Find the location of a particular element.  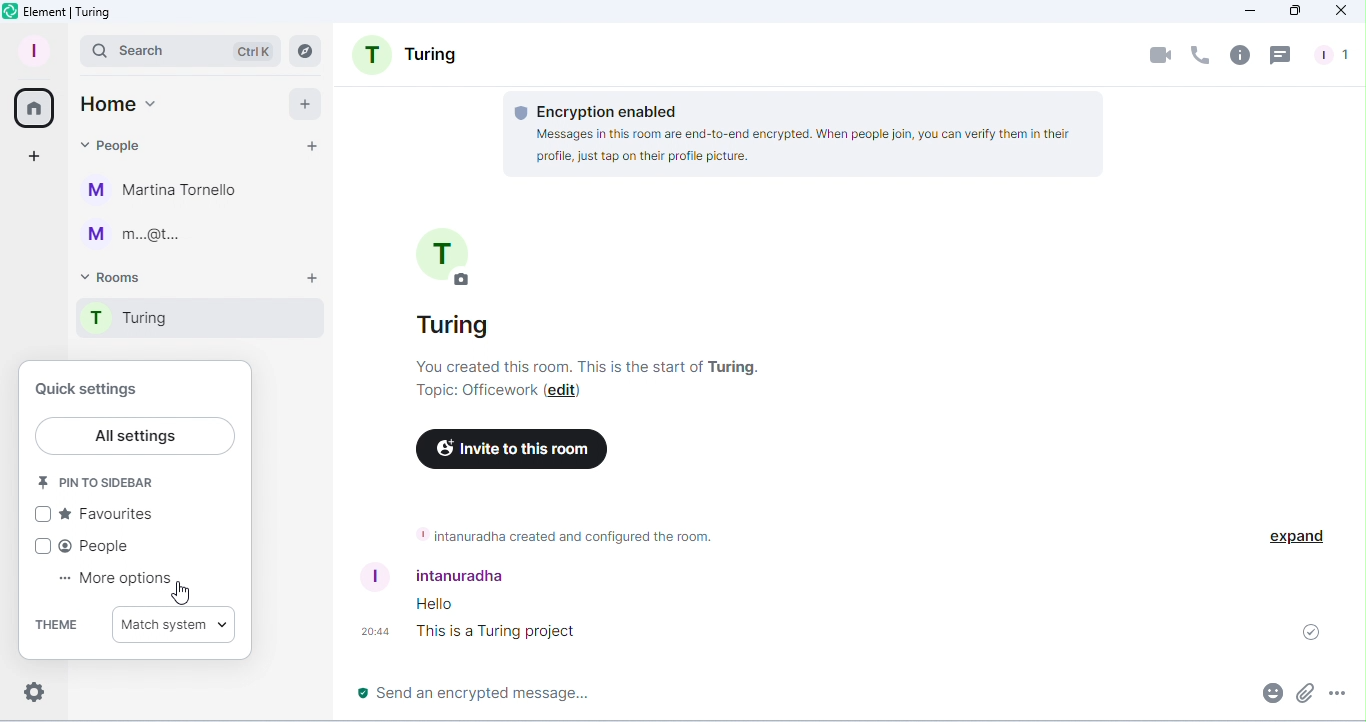

Room name is located at coordinates (439, 278).